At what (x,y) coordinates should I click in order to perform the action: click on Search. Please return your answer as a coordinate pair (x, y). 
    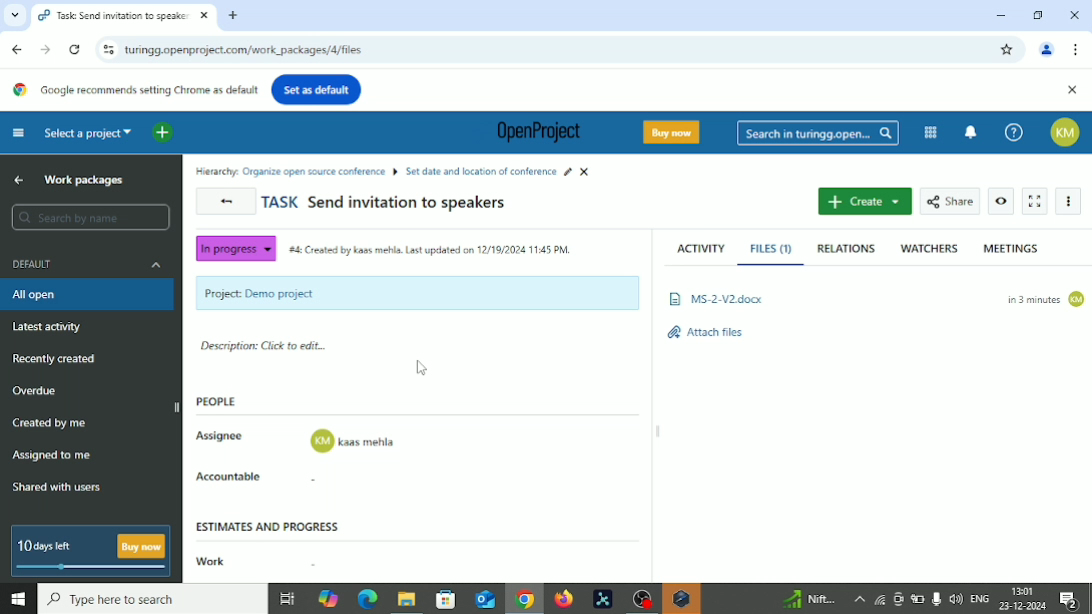
    Looking at the image, I should click on (152, 599).